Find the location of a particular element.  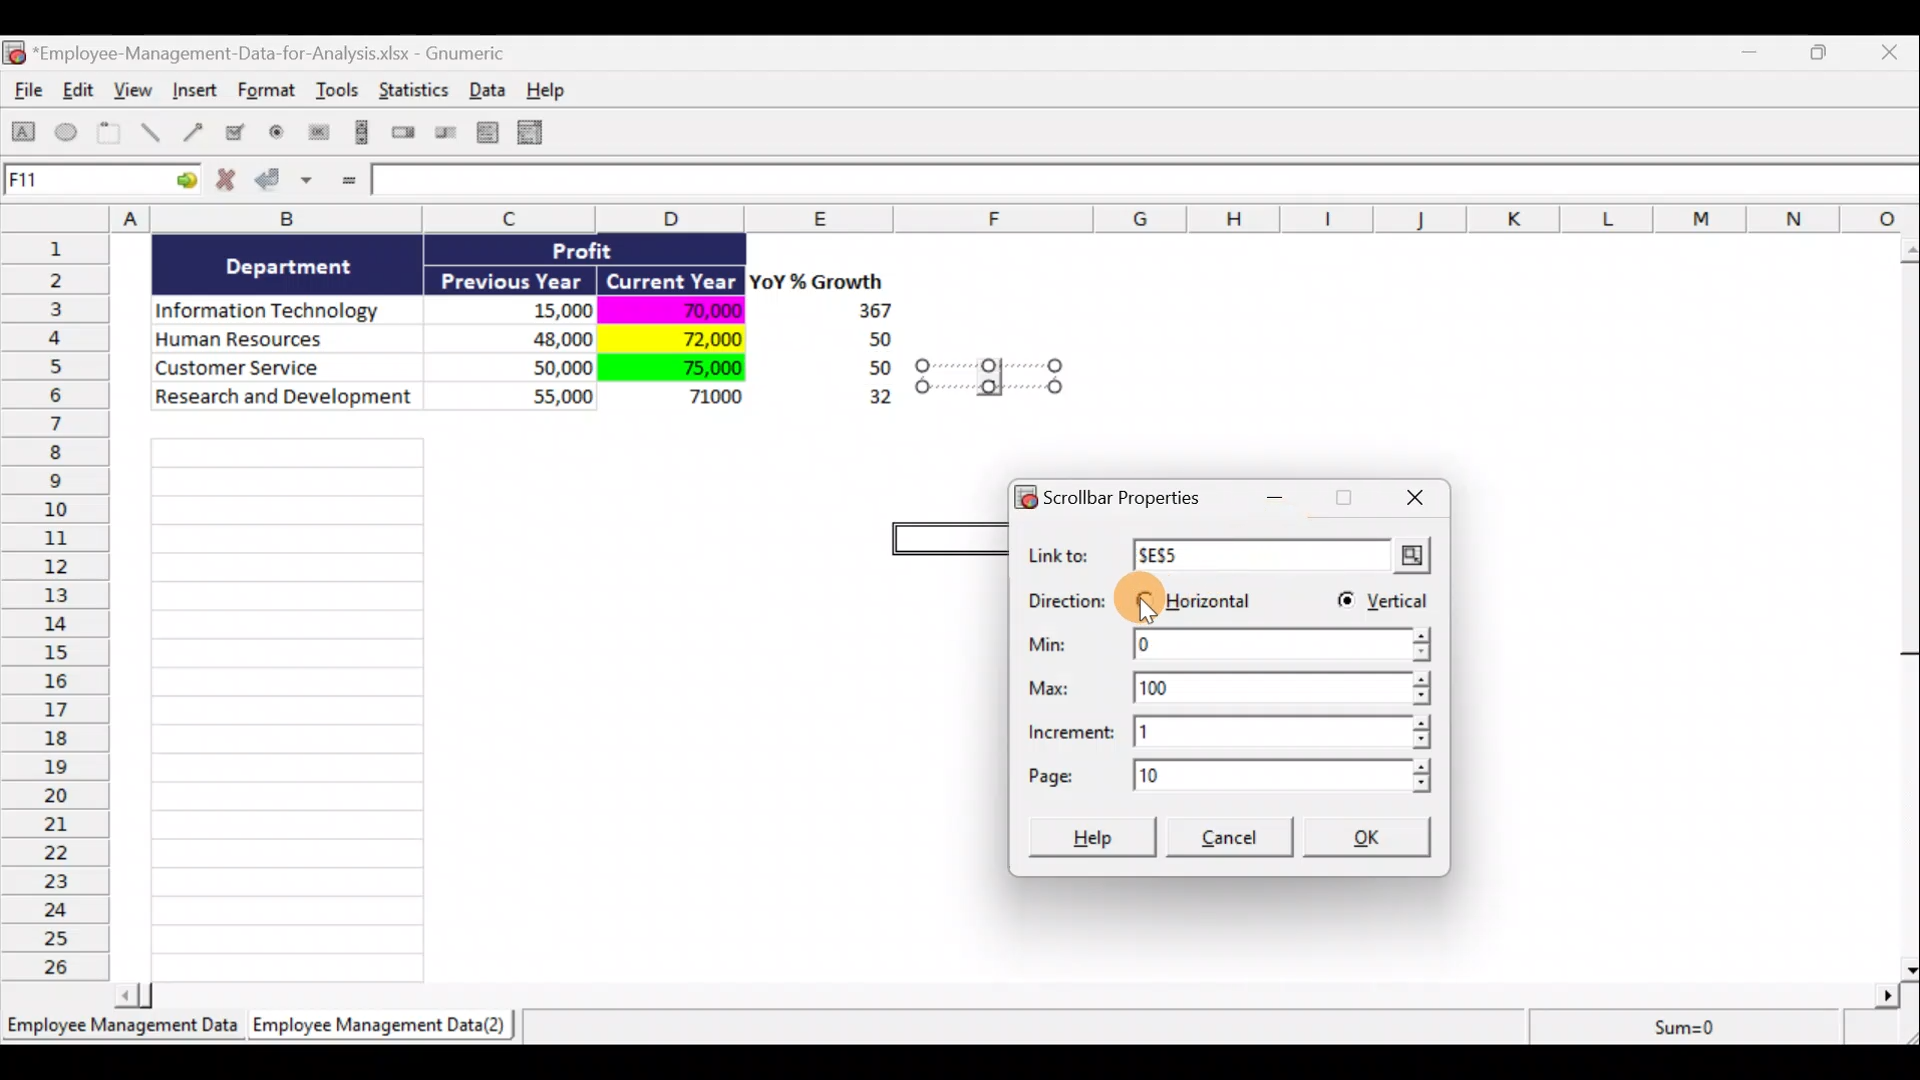

Create a scrollbar is located at coordinates (359, 136).